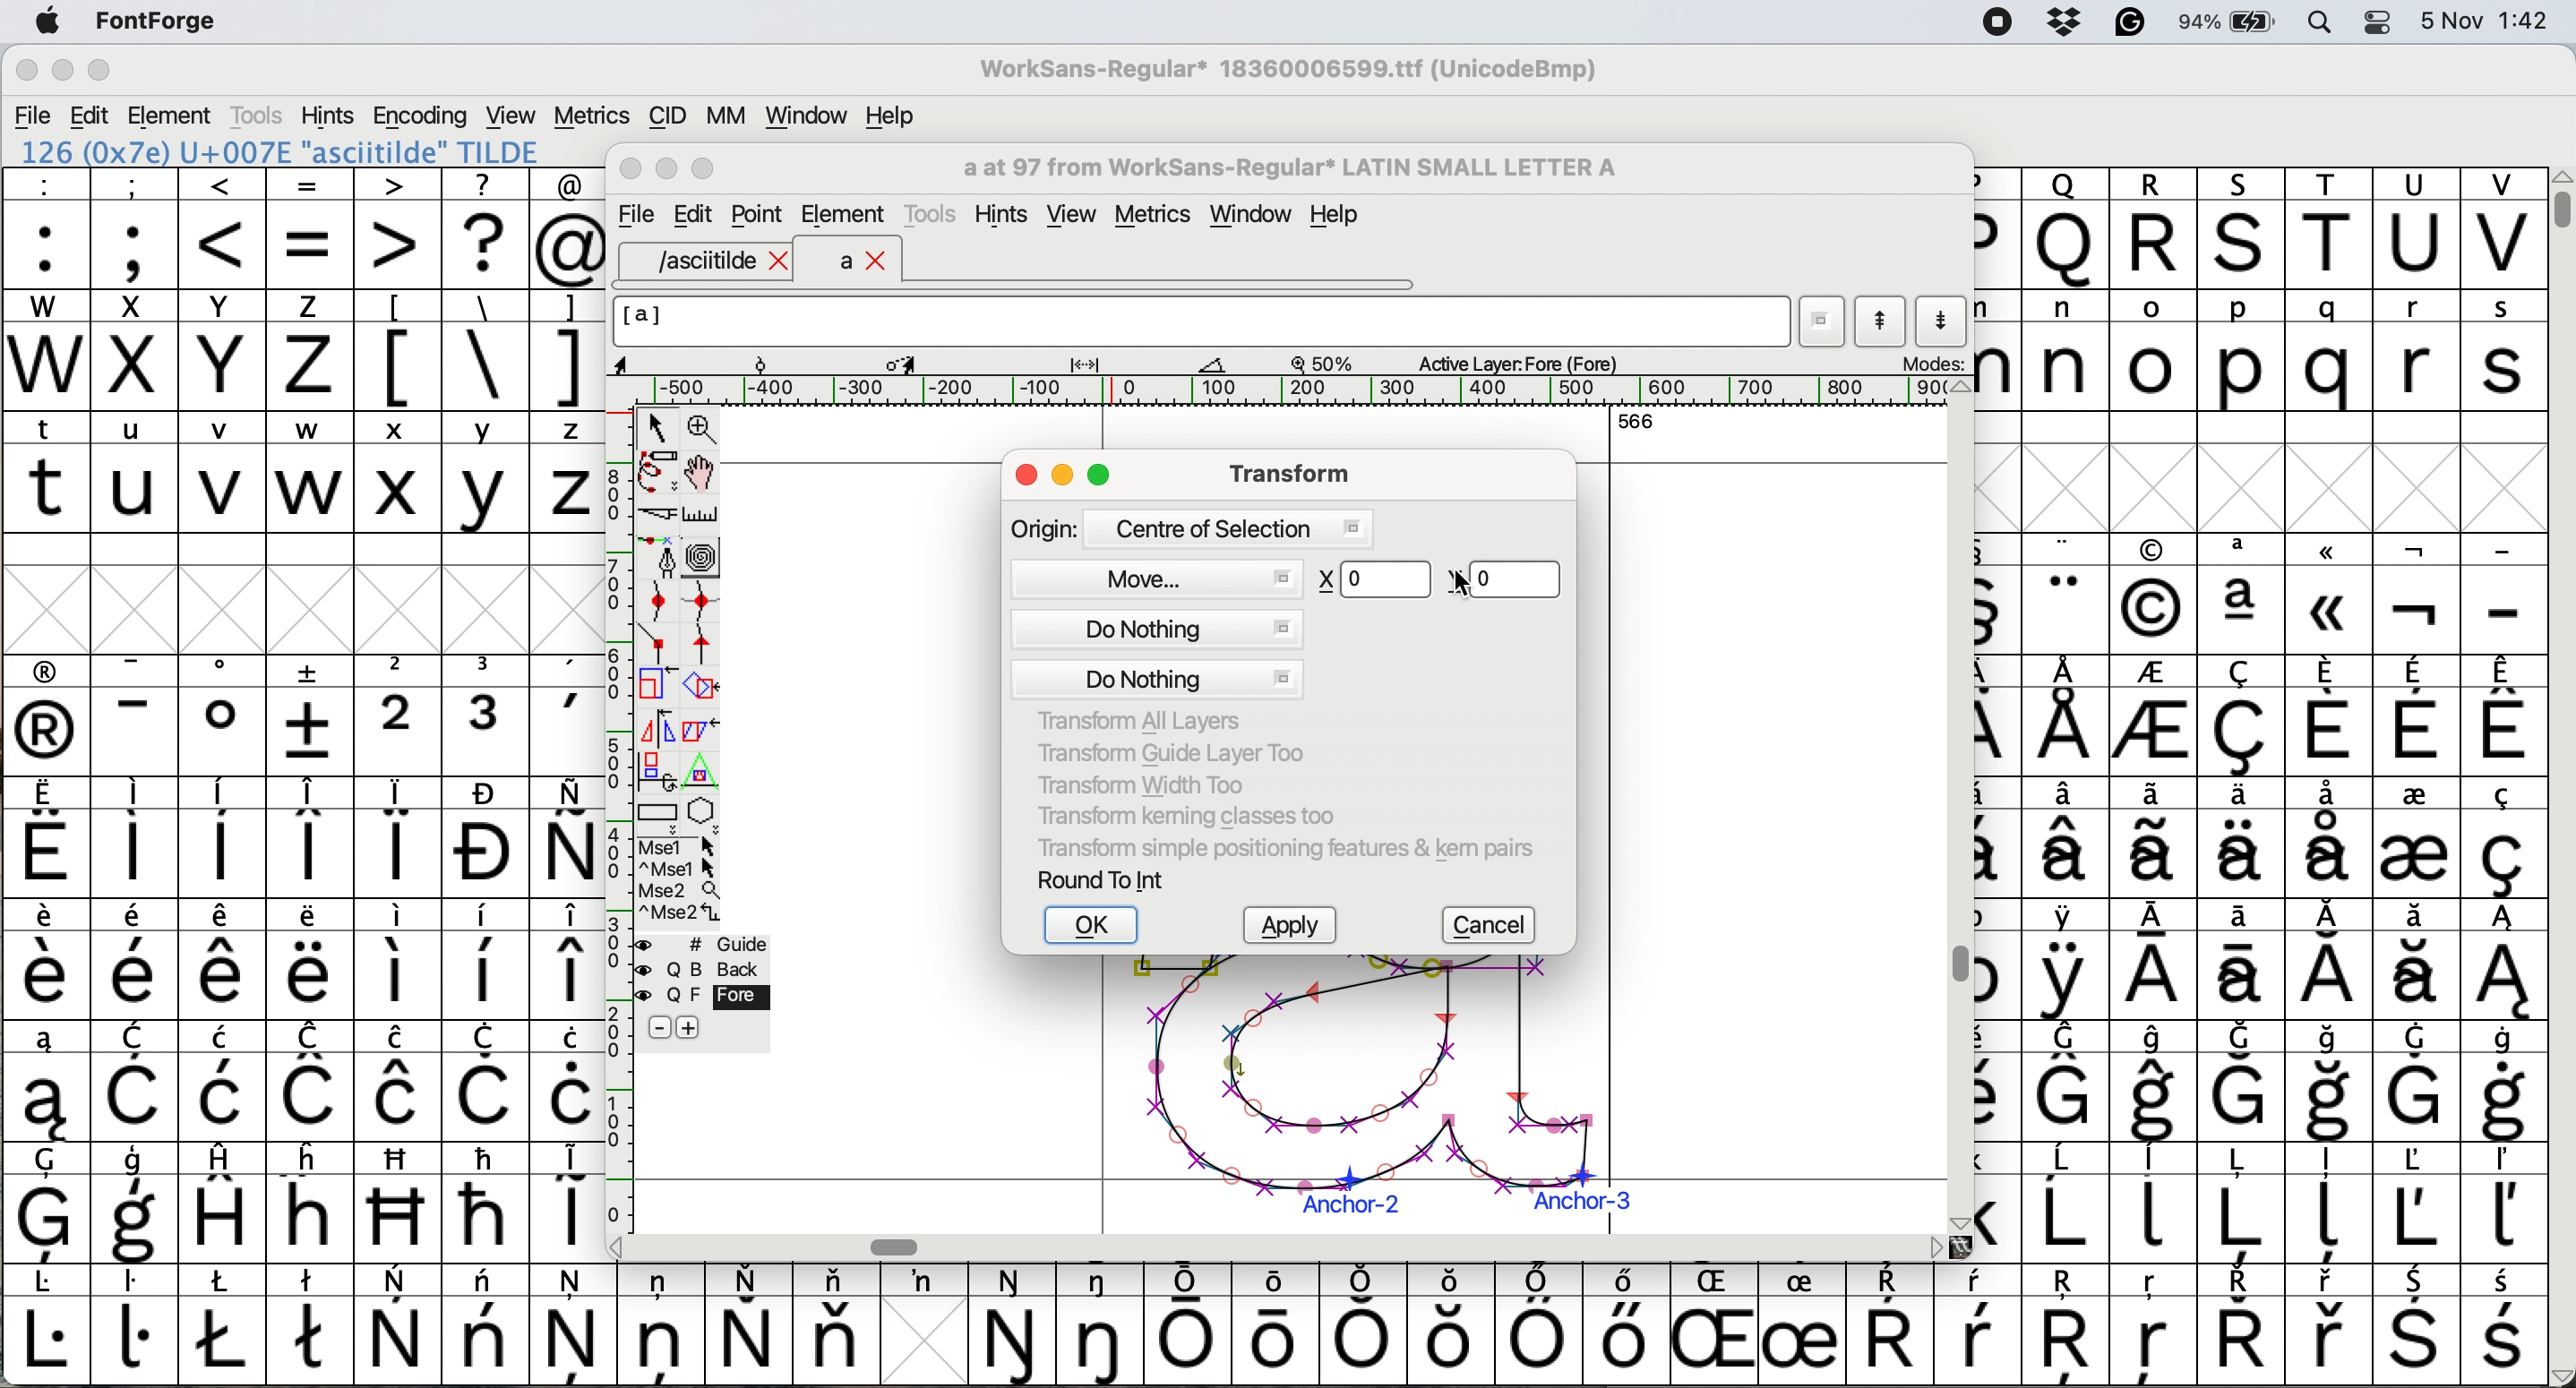 The height and width of the screenshot is (1388, 2576). I want to click on add a curve point vertically or horizontally, so click(707, 601).